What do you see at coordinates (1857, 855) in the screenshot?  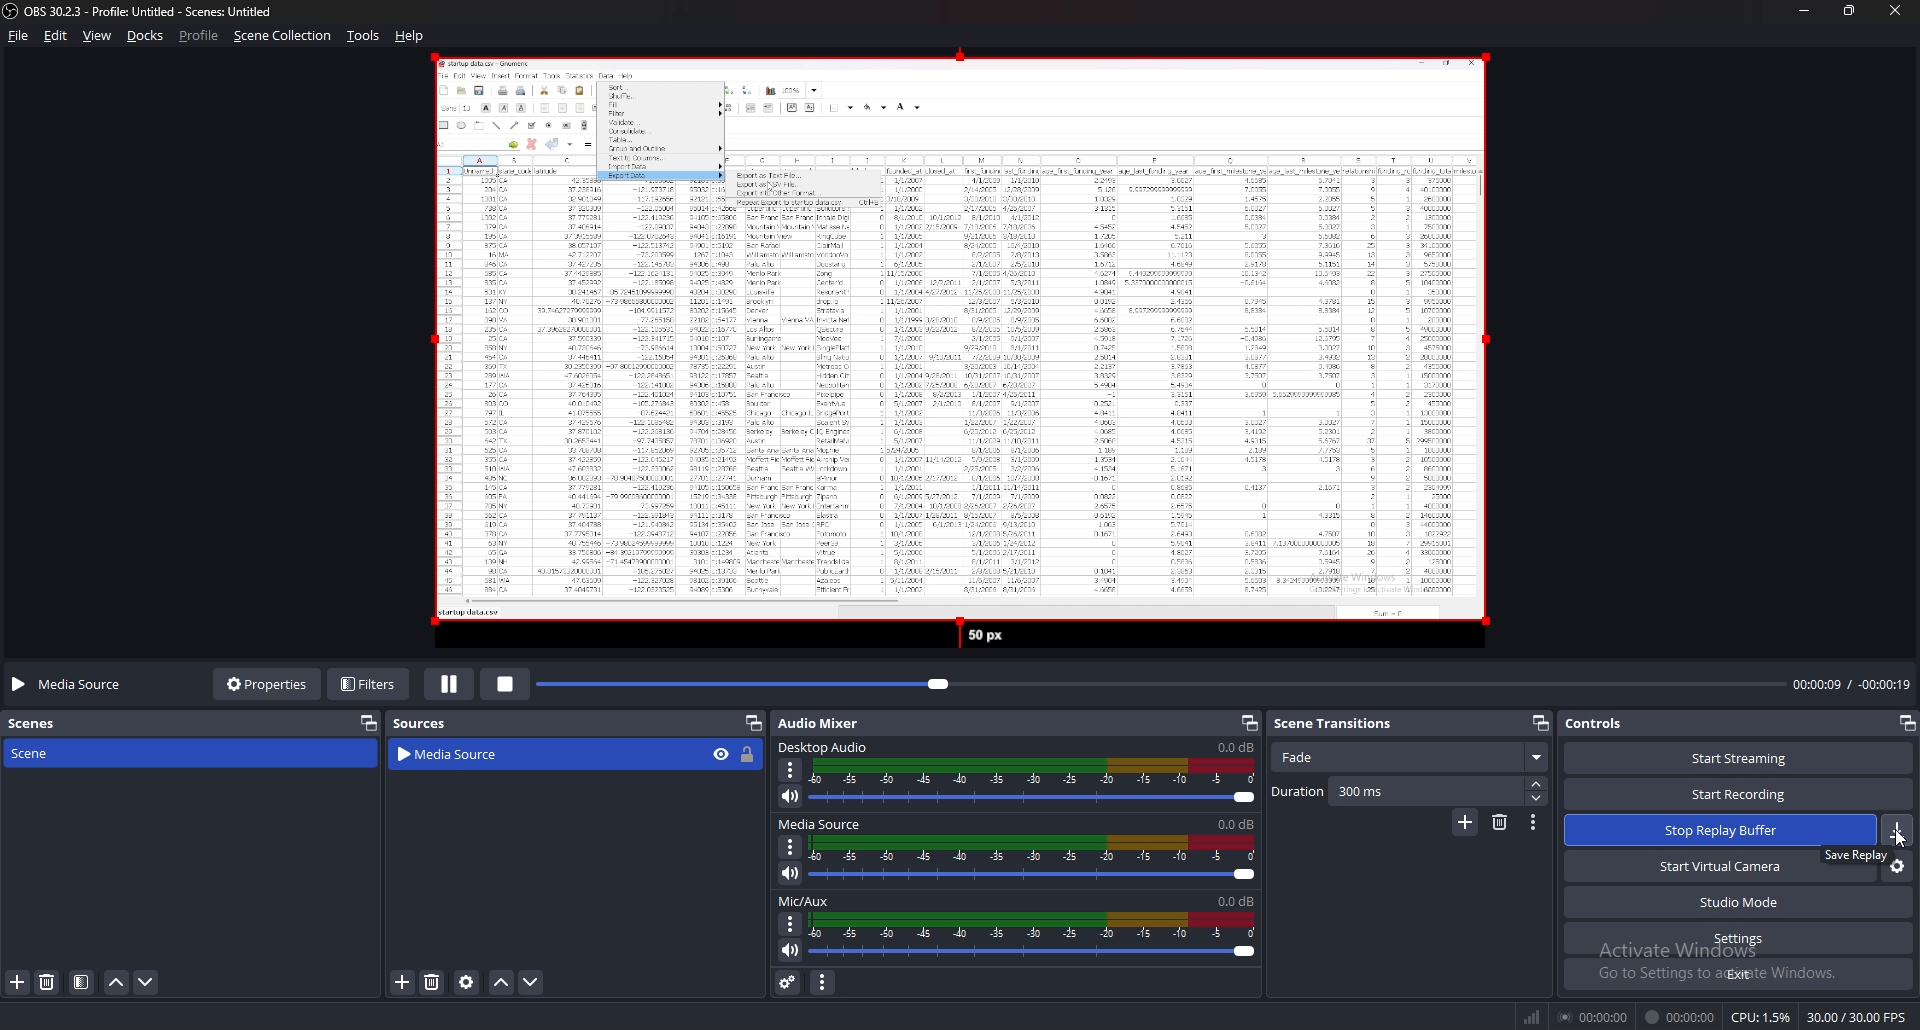 I see `save replay` at bounding box center [1857, 855].